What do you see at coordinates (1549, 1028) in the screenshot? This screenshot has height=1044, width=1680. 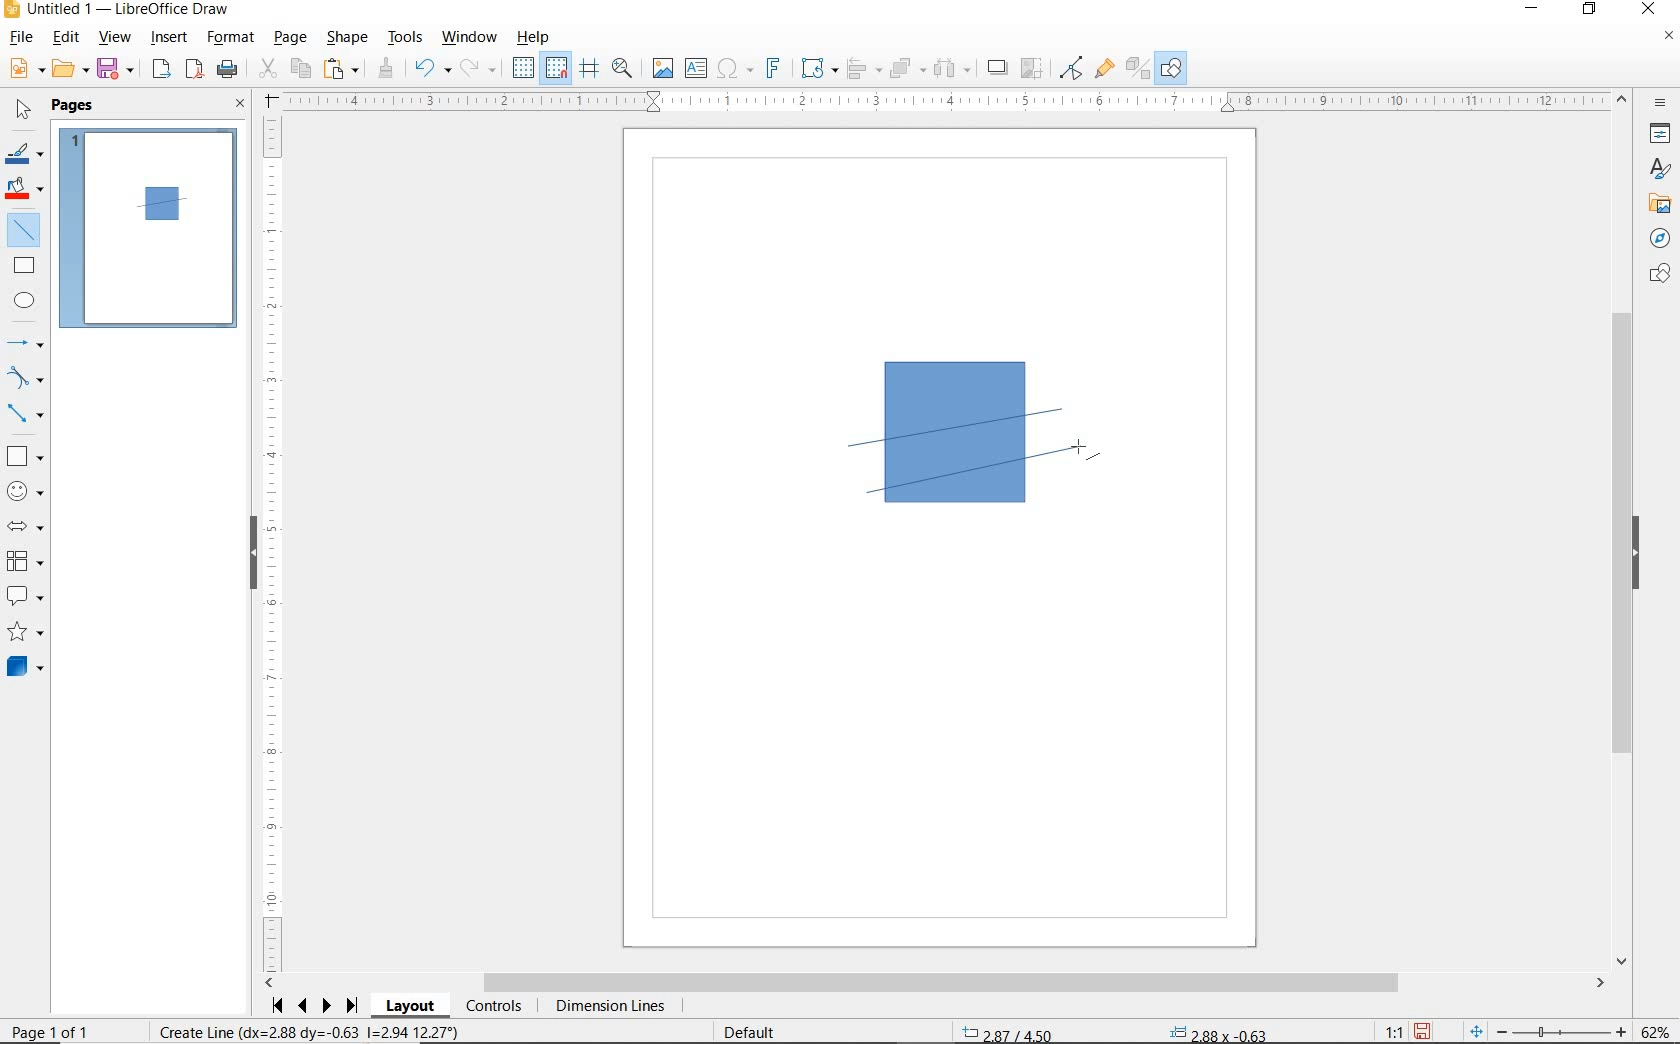 I see `ZOOM OUT OR ZOOM IN` at bounding box center [1549, 1028].